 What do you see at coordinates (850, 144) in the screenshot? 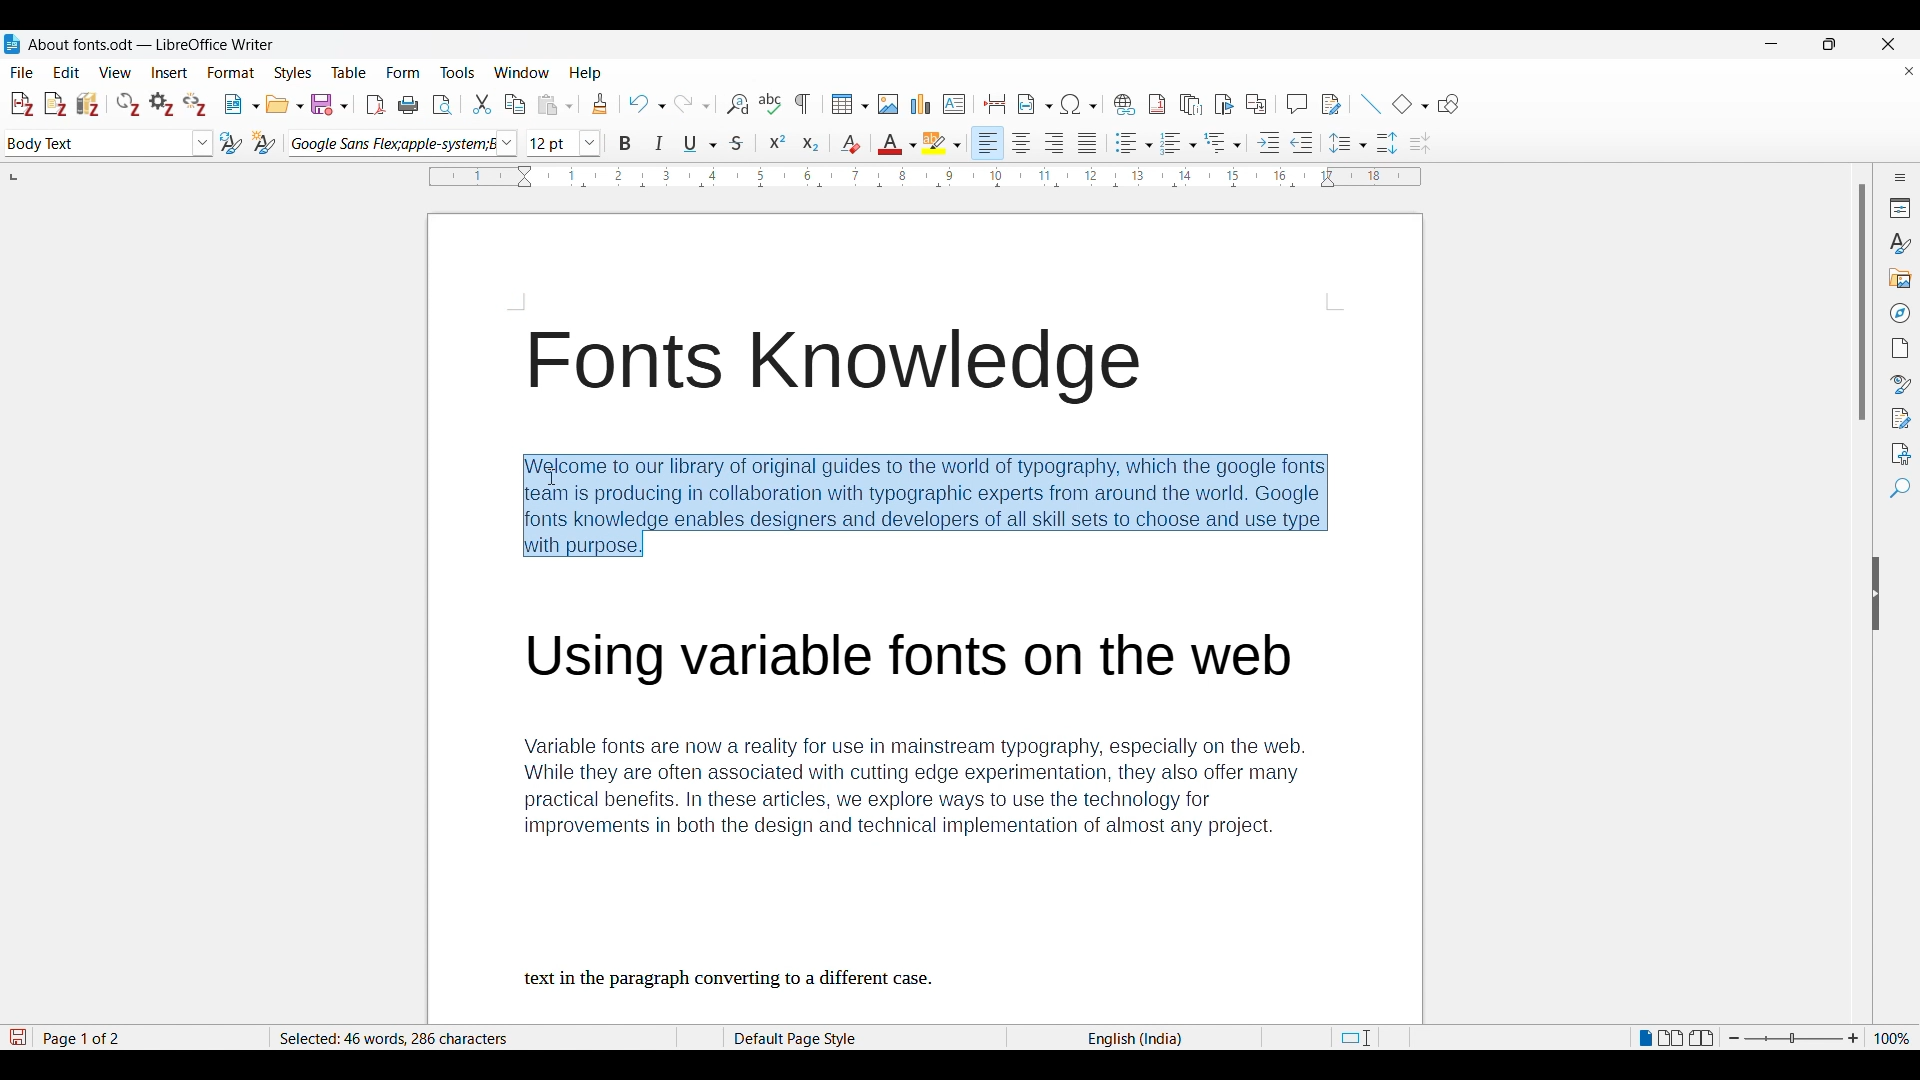
I see `Clear direct formatting ` at bounding box center [850, 144].